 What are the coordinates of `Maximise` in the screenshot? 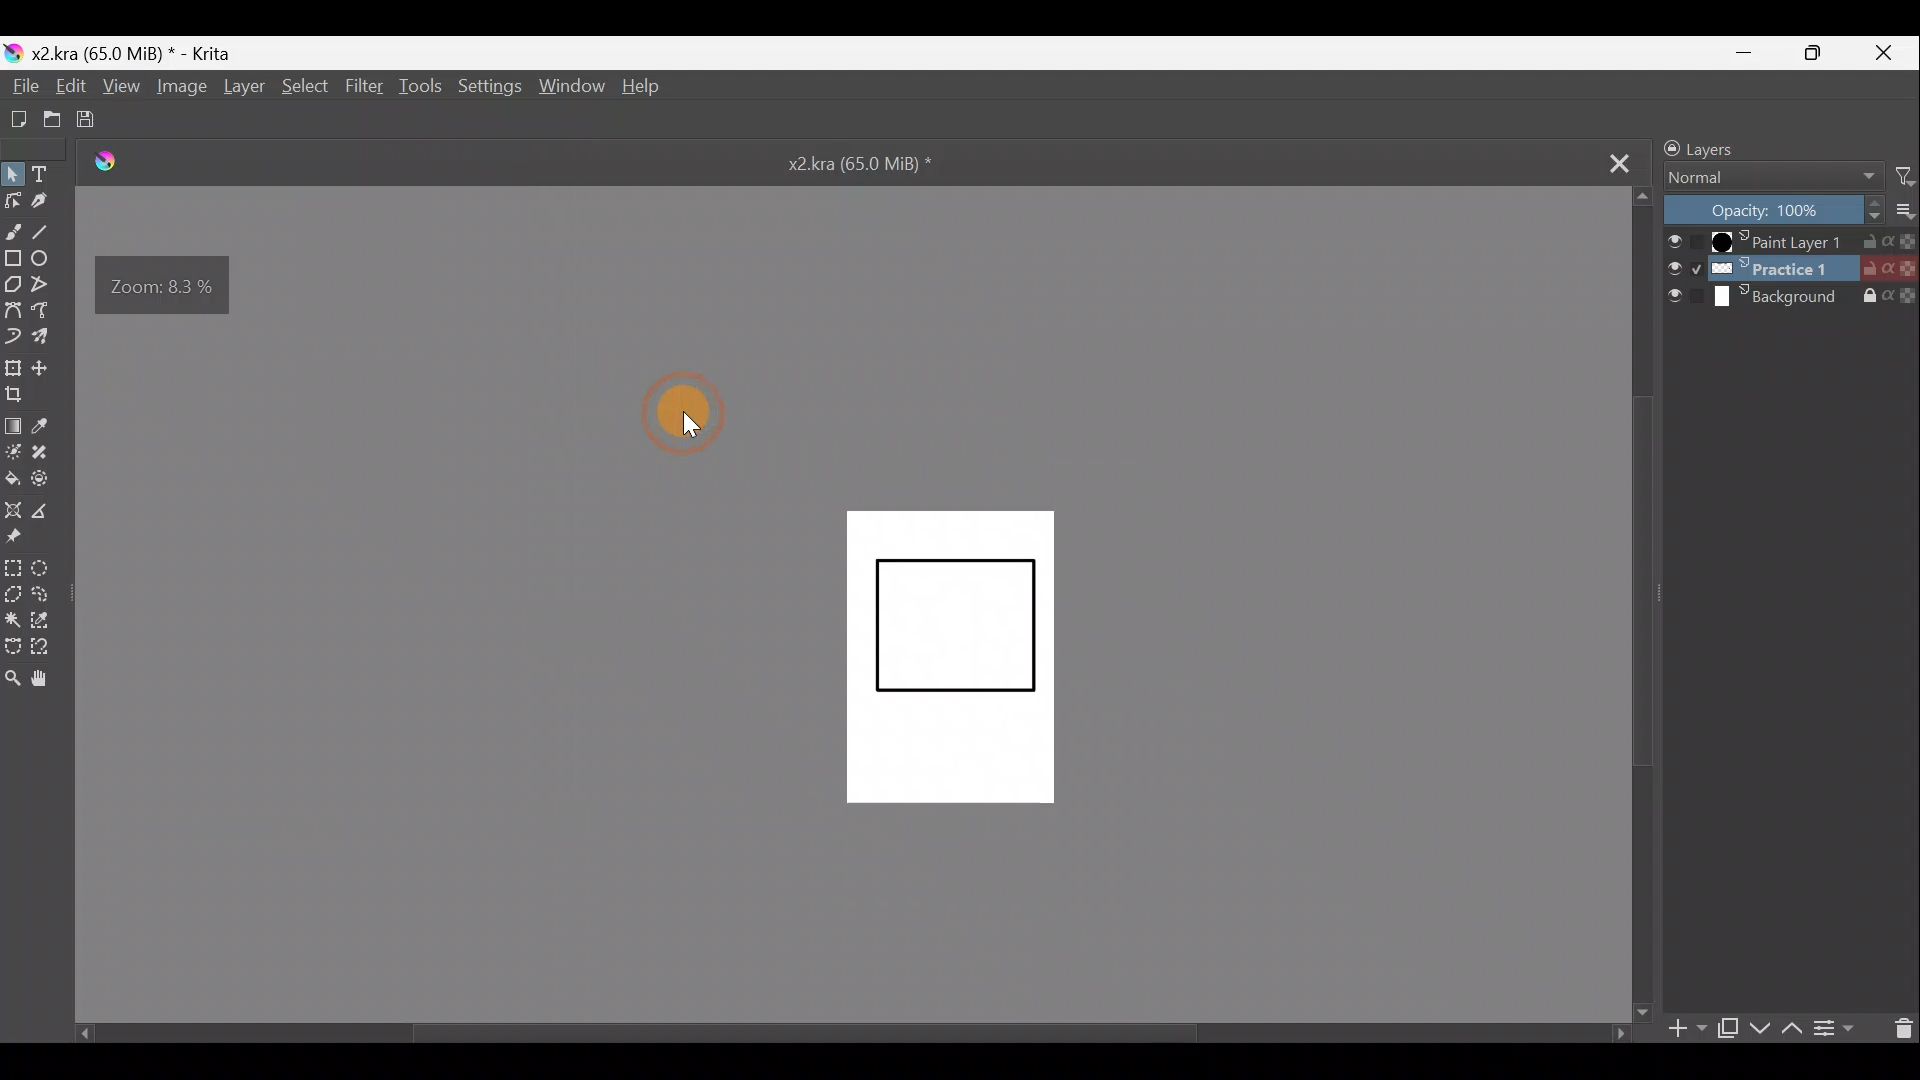 It's located at (1821, 53).